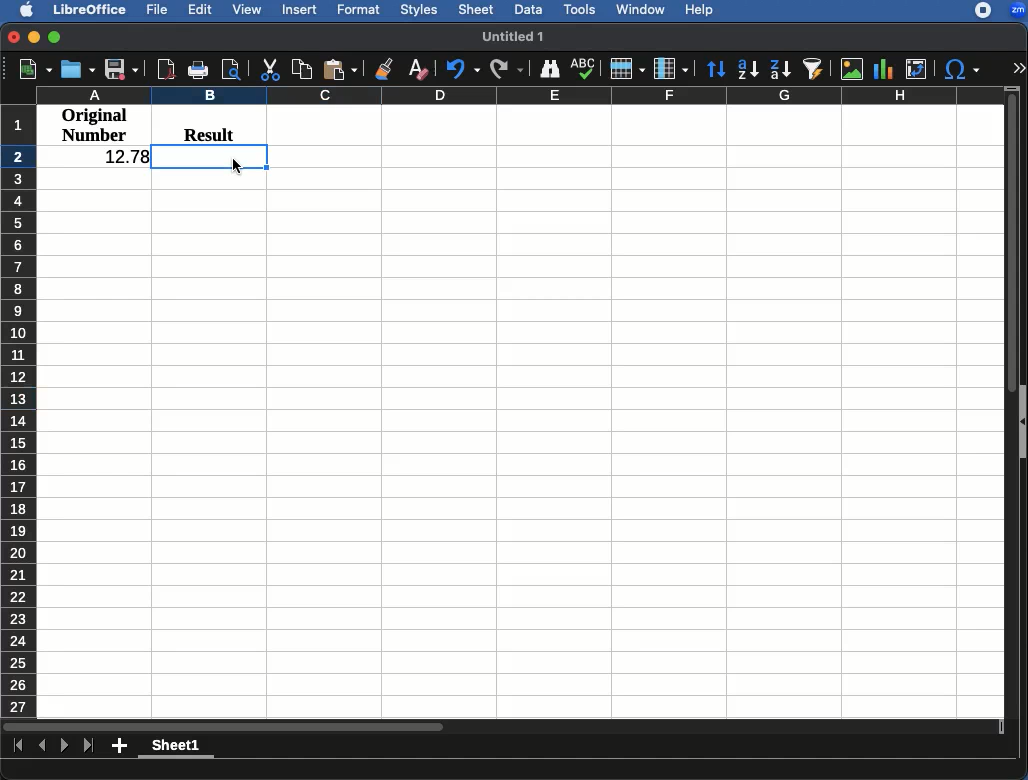 This screenshot has height=780, width=1028. What do you see at coordinates (119, 157) in the screenshot?
I see `12.78` at bounding box center [119, 157].